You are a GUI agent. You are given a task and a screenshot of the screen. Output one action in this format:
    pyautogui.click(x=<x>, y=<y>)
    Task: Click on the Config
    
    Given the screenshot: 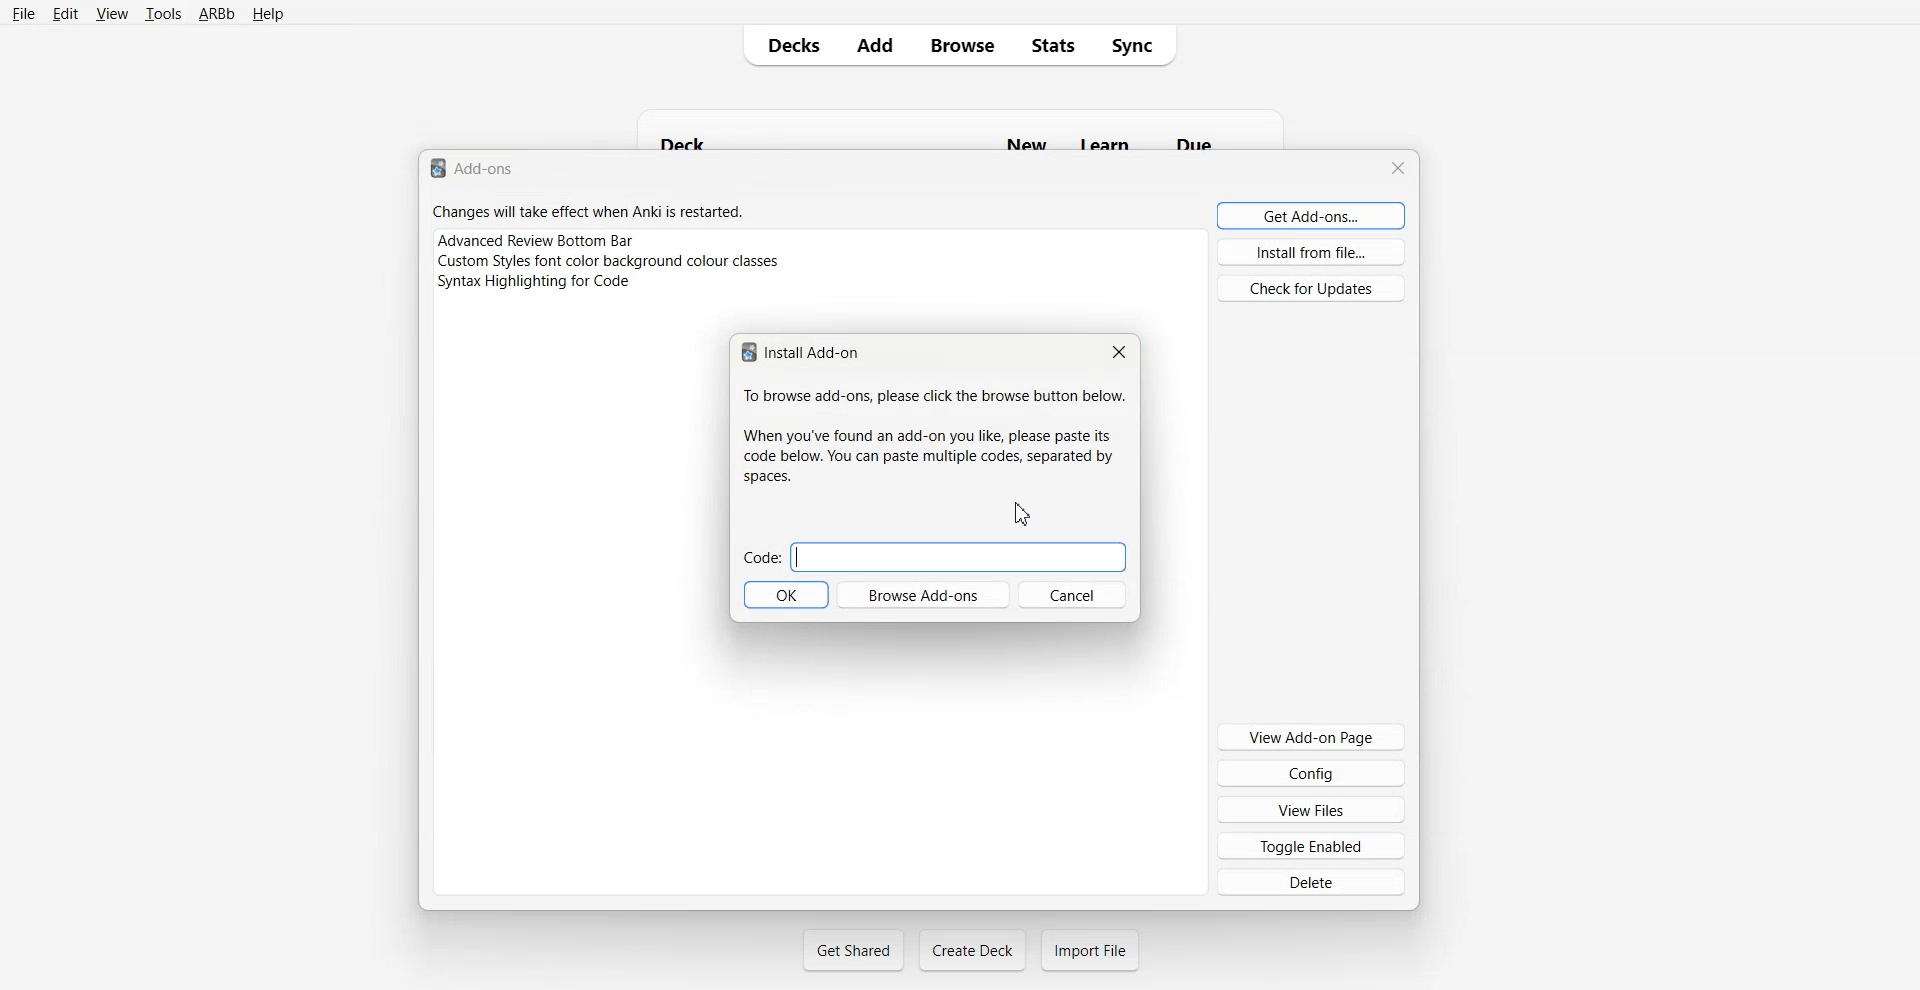 What is the action you would take?
    pyautogui.click(x=1313, y=772)
    